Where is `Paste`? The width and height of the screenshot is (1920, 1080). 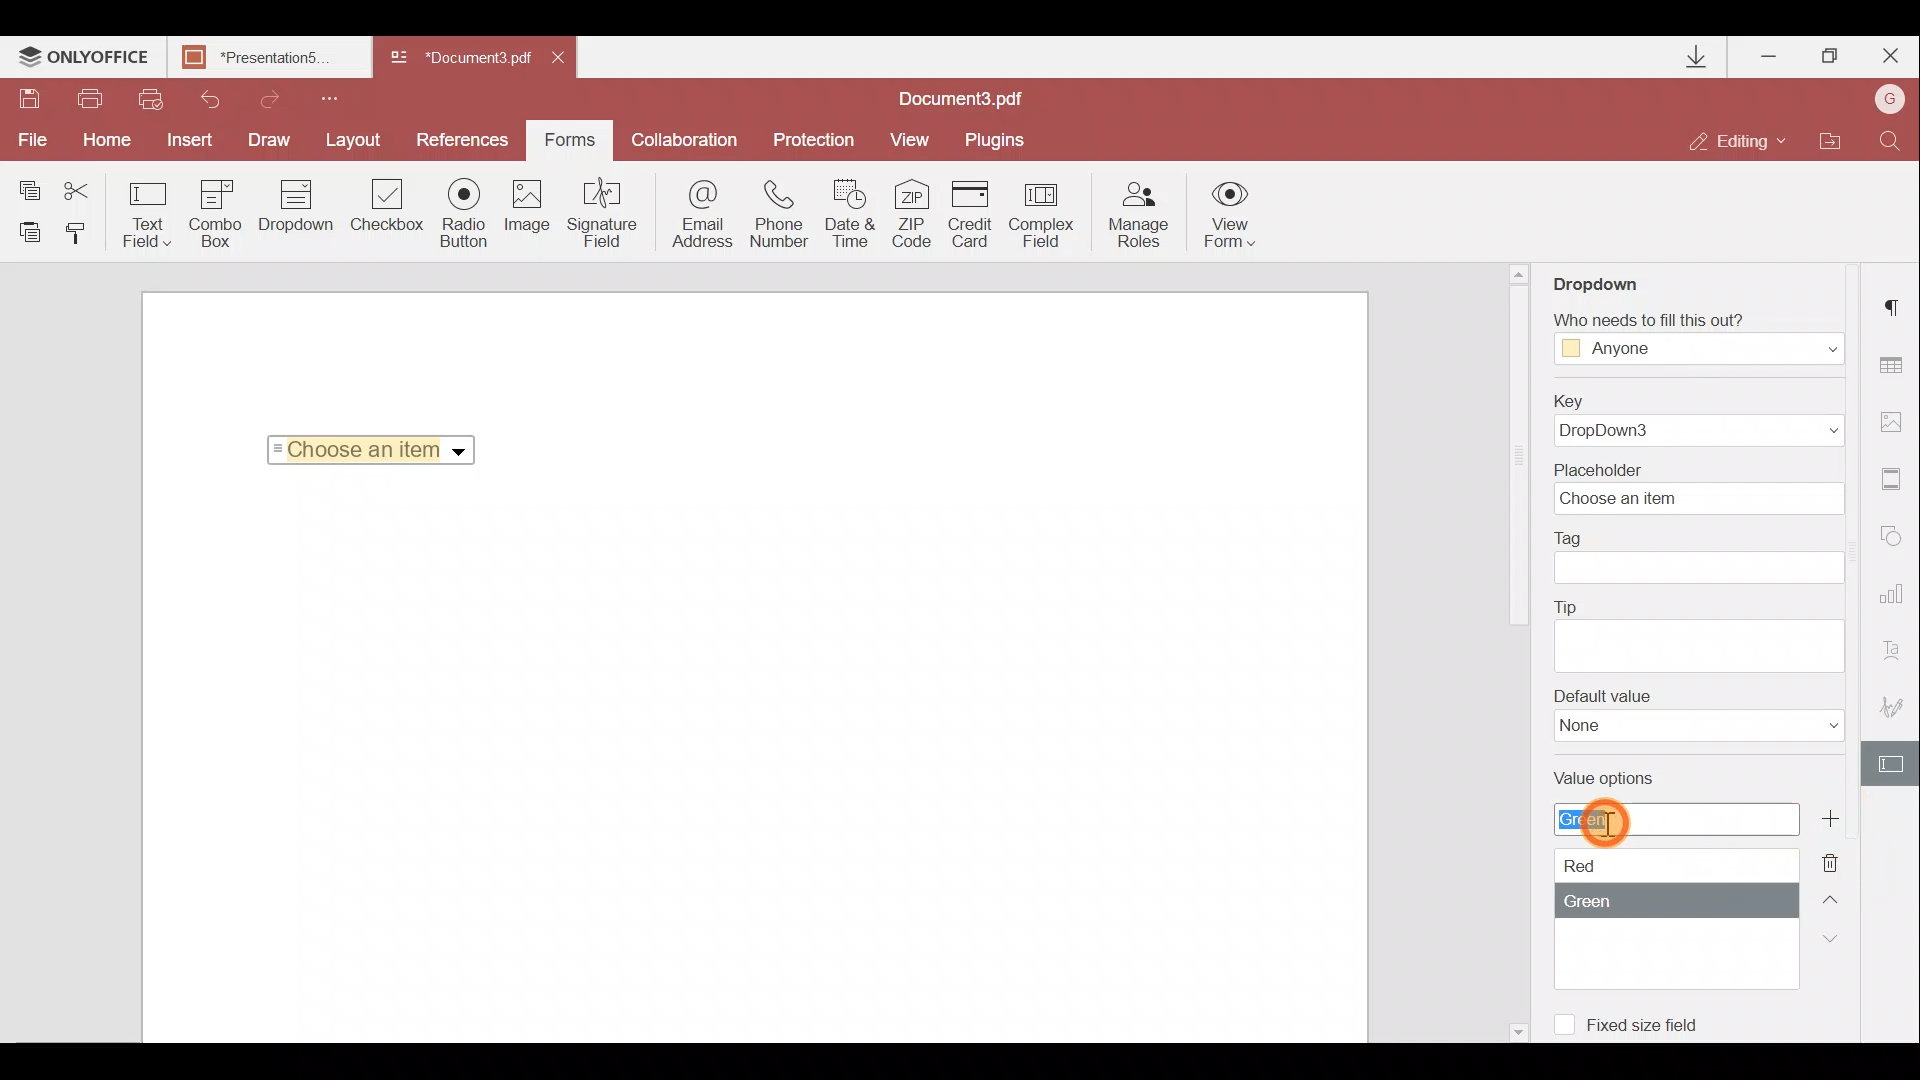
Paste is located at coordinates (28, 235).